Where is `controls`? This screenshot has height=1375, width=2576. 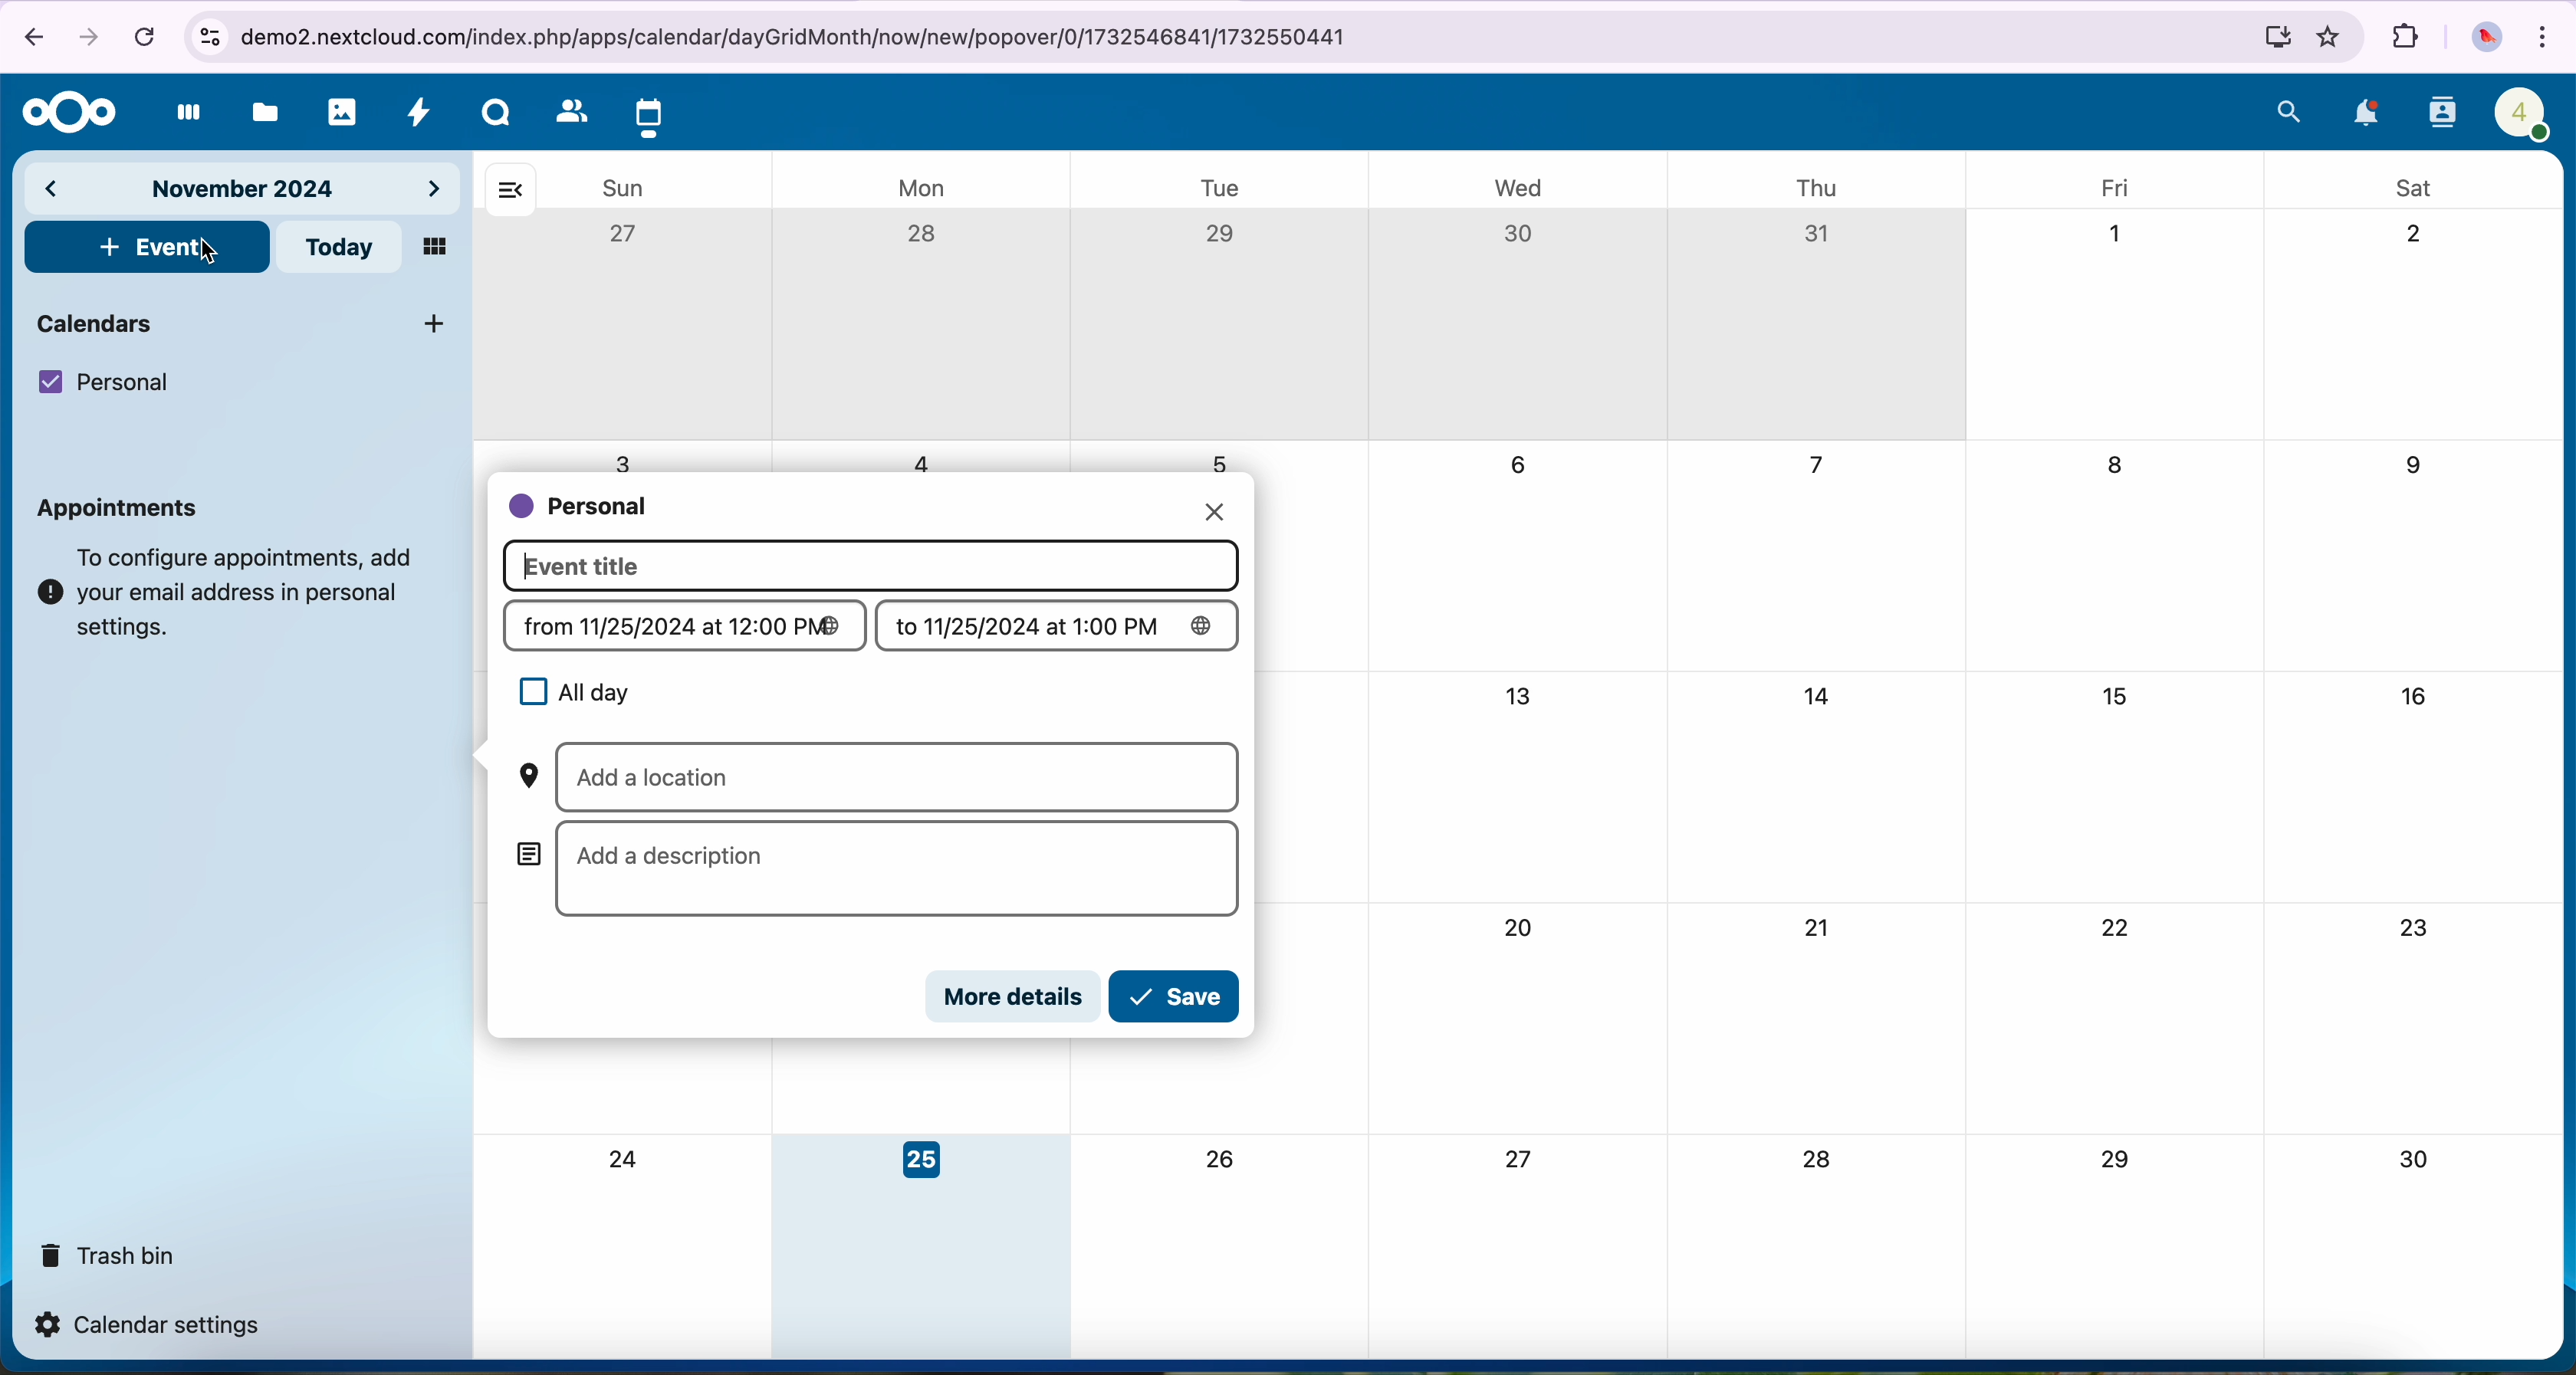 controls is located at coordinates (208, 37).